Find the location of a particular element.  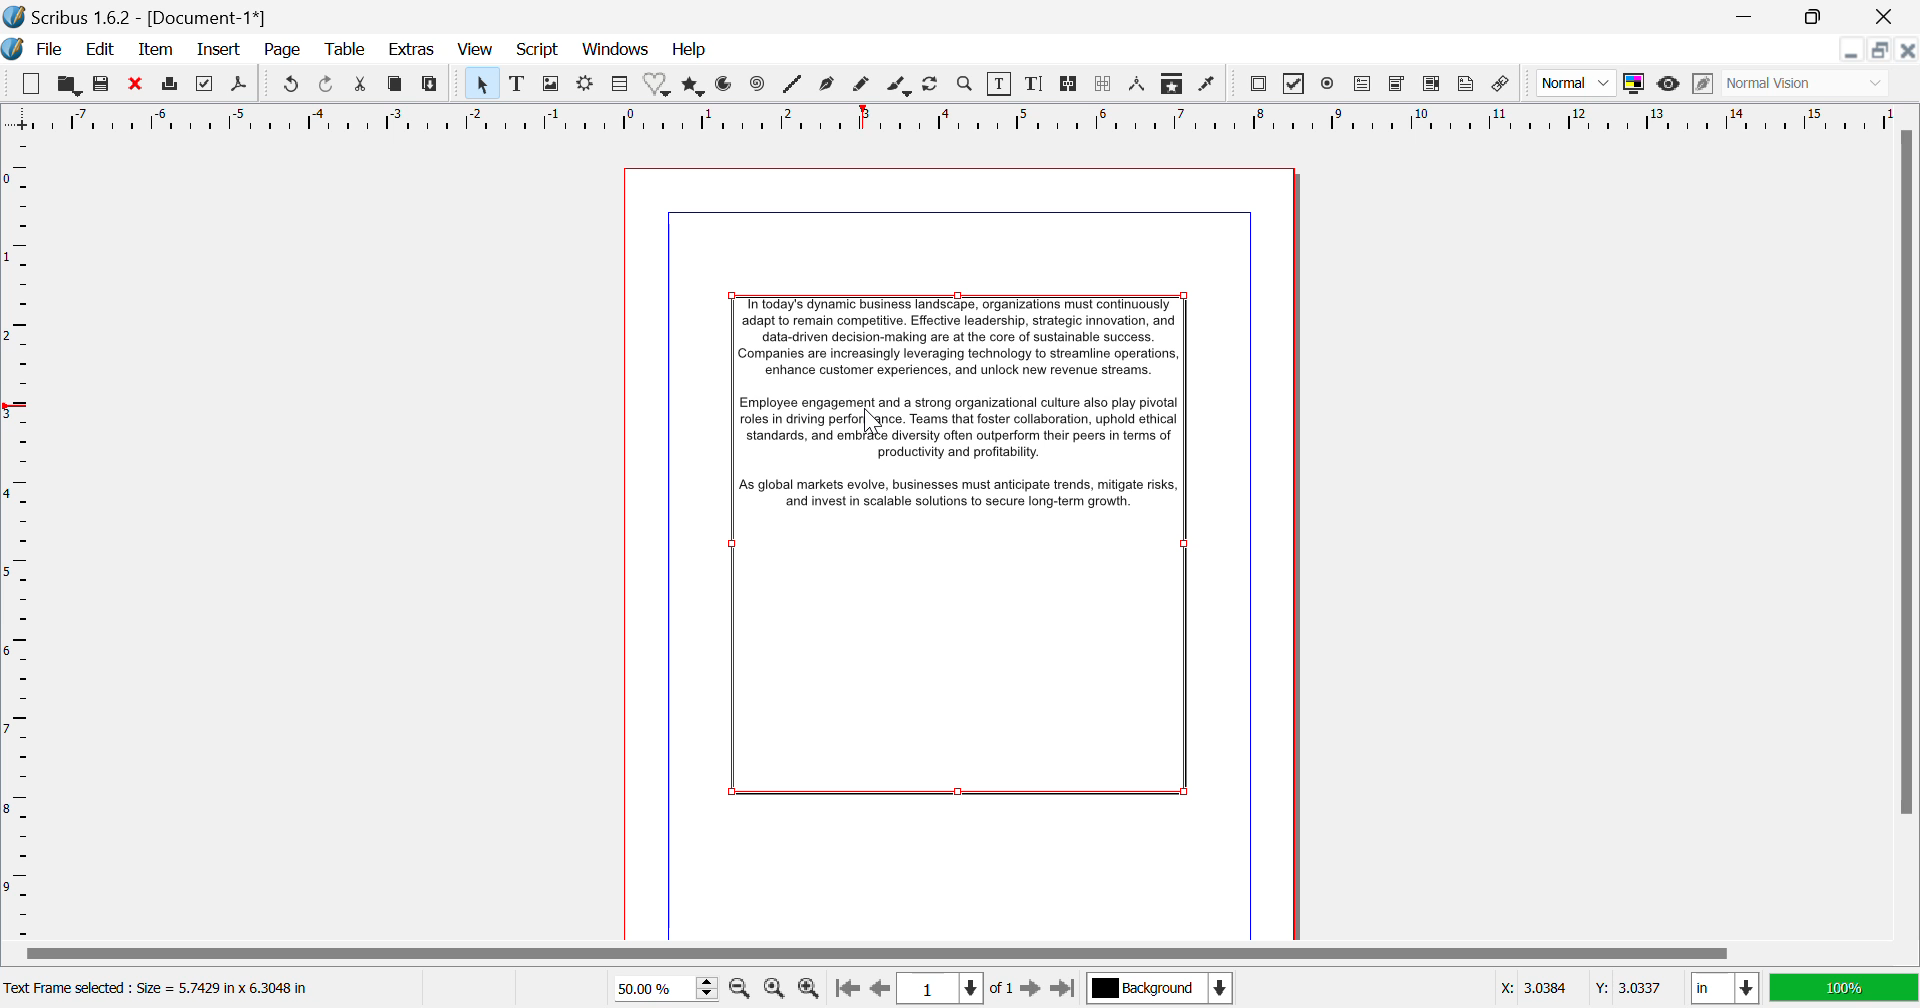

Table is located at coordinates (346, 51).